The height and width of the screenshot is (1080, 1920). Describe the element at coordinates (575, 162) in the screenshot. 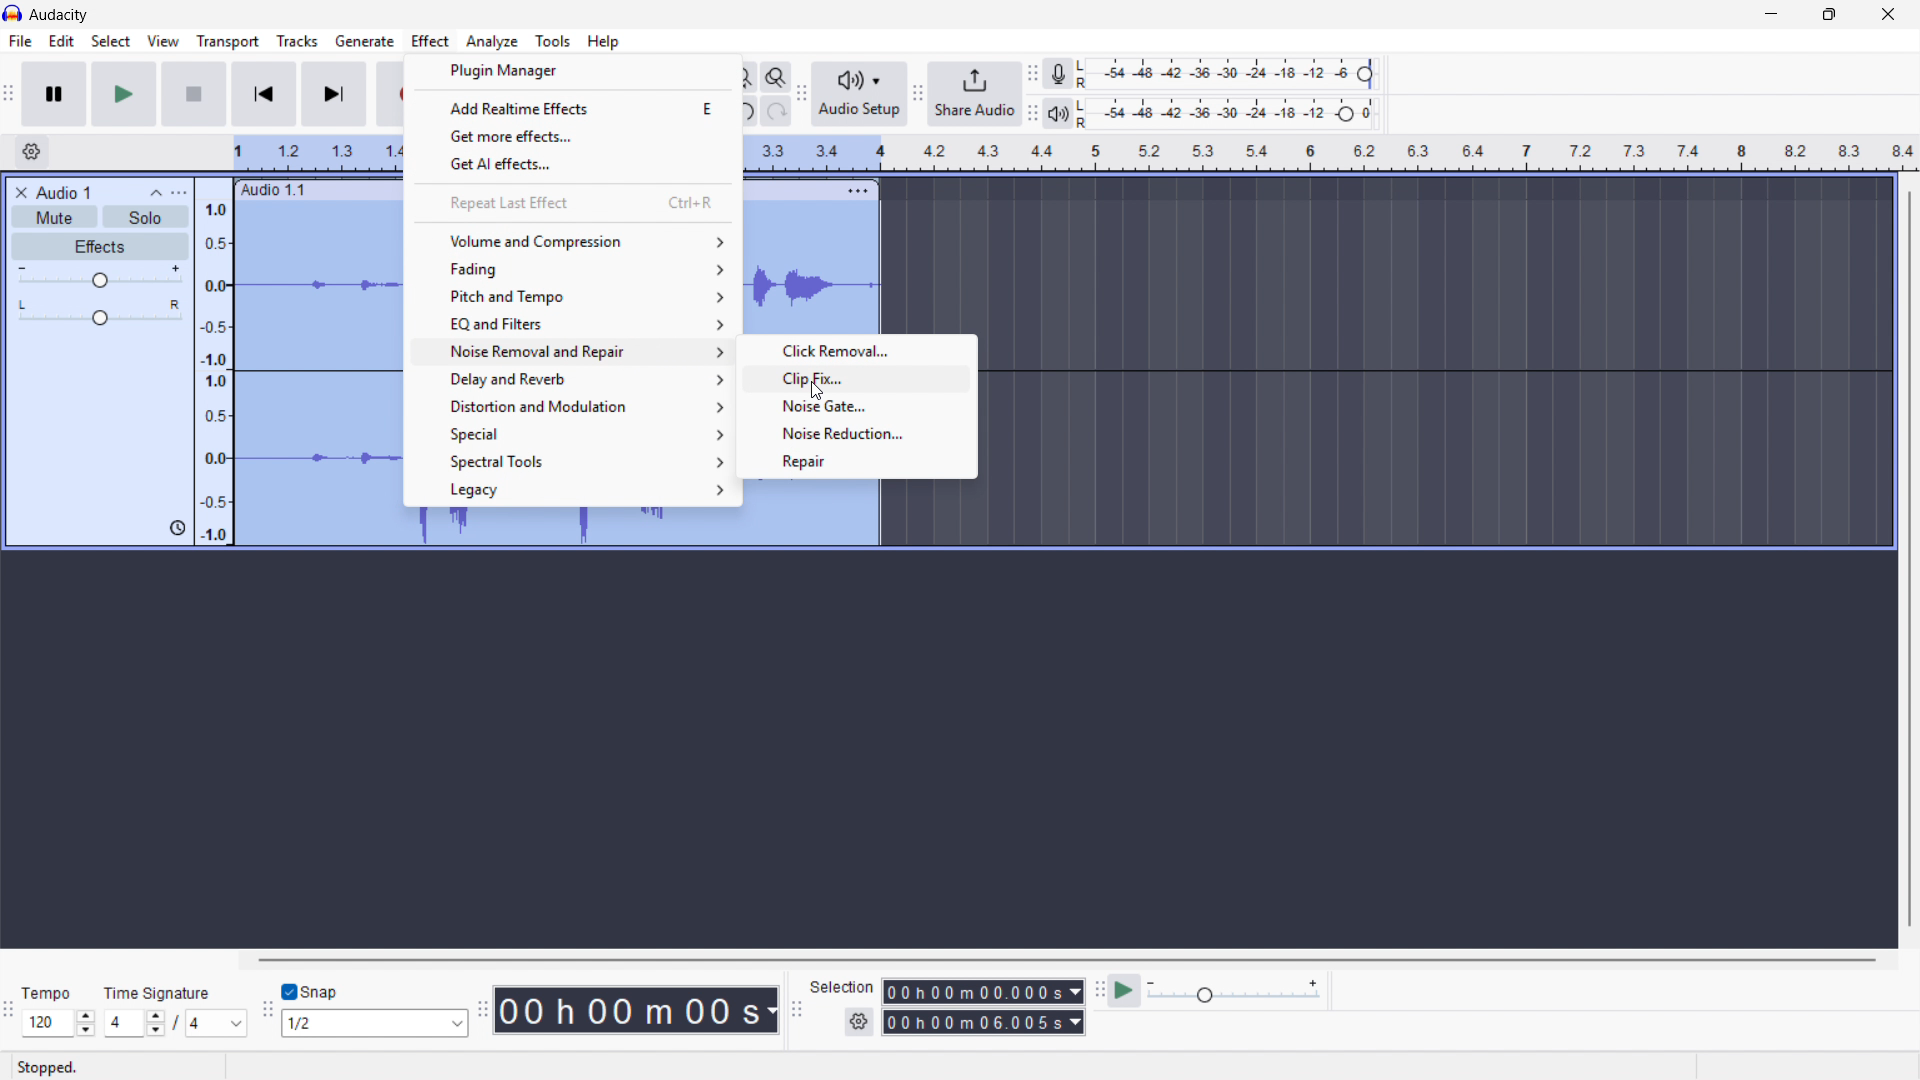

I see `Get AI effects` at that location.